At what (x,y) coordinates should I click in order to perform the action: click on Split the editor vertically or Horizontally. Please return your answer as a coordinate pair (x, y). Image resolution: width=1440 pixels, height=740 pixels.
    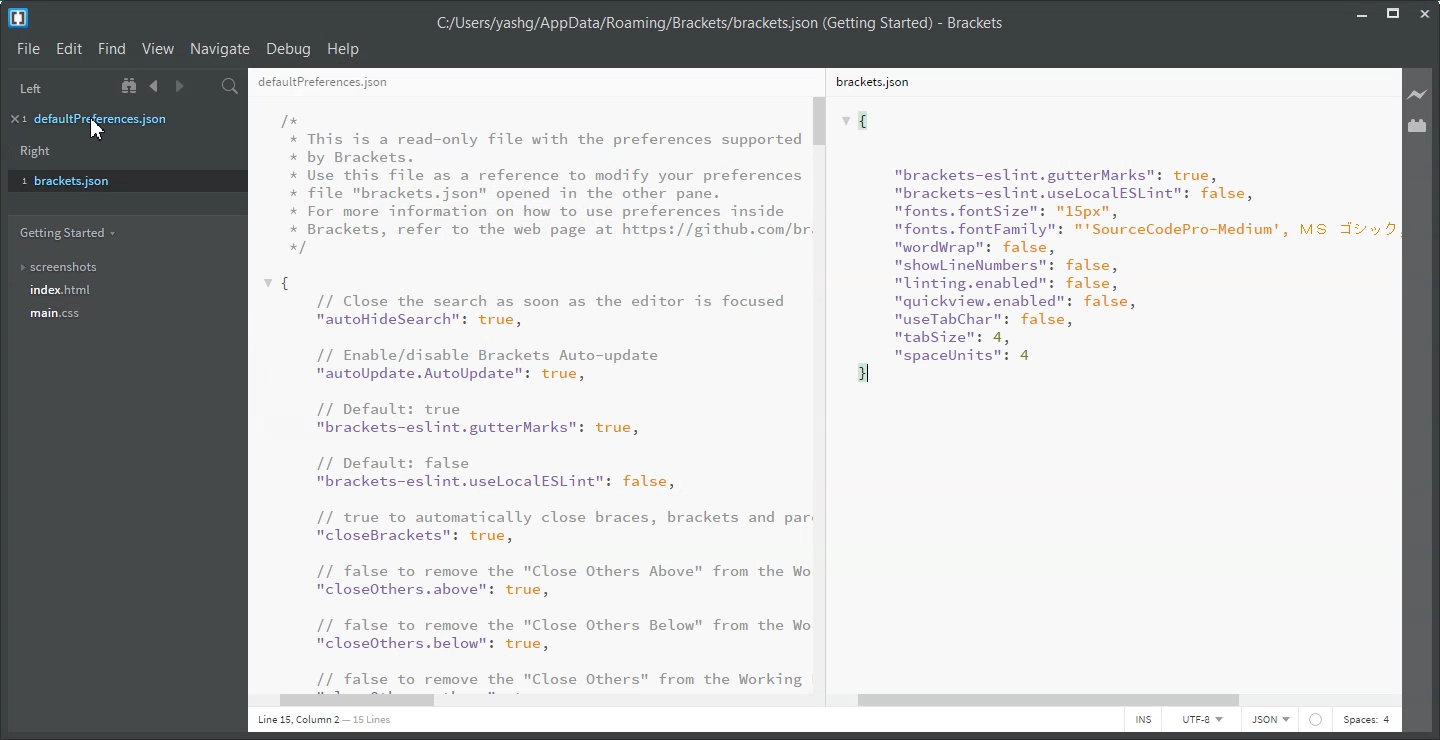
    Looking at the image, I should click on (204, 85).